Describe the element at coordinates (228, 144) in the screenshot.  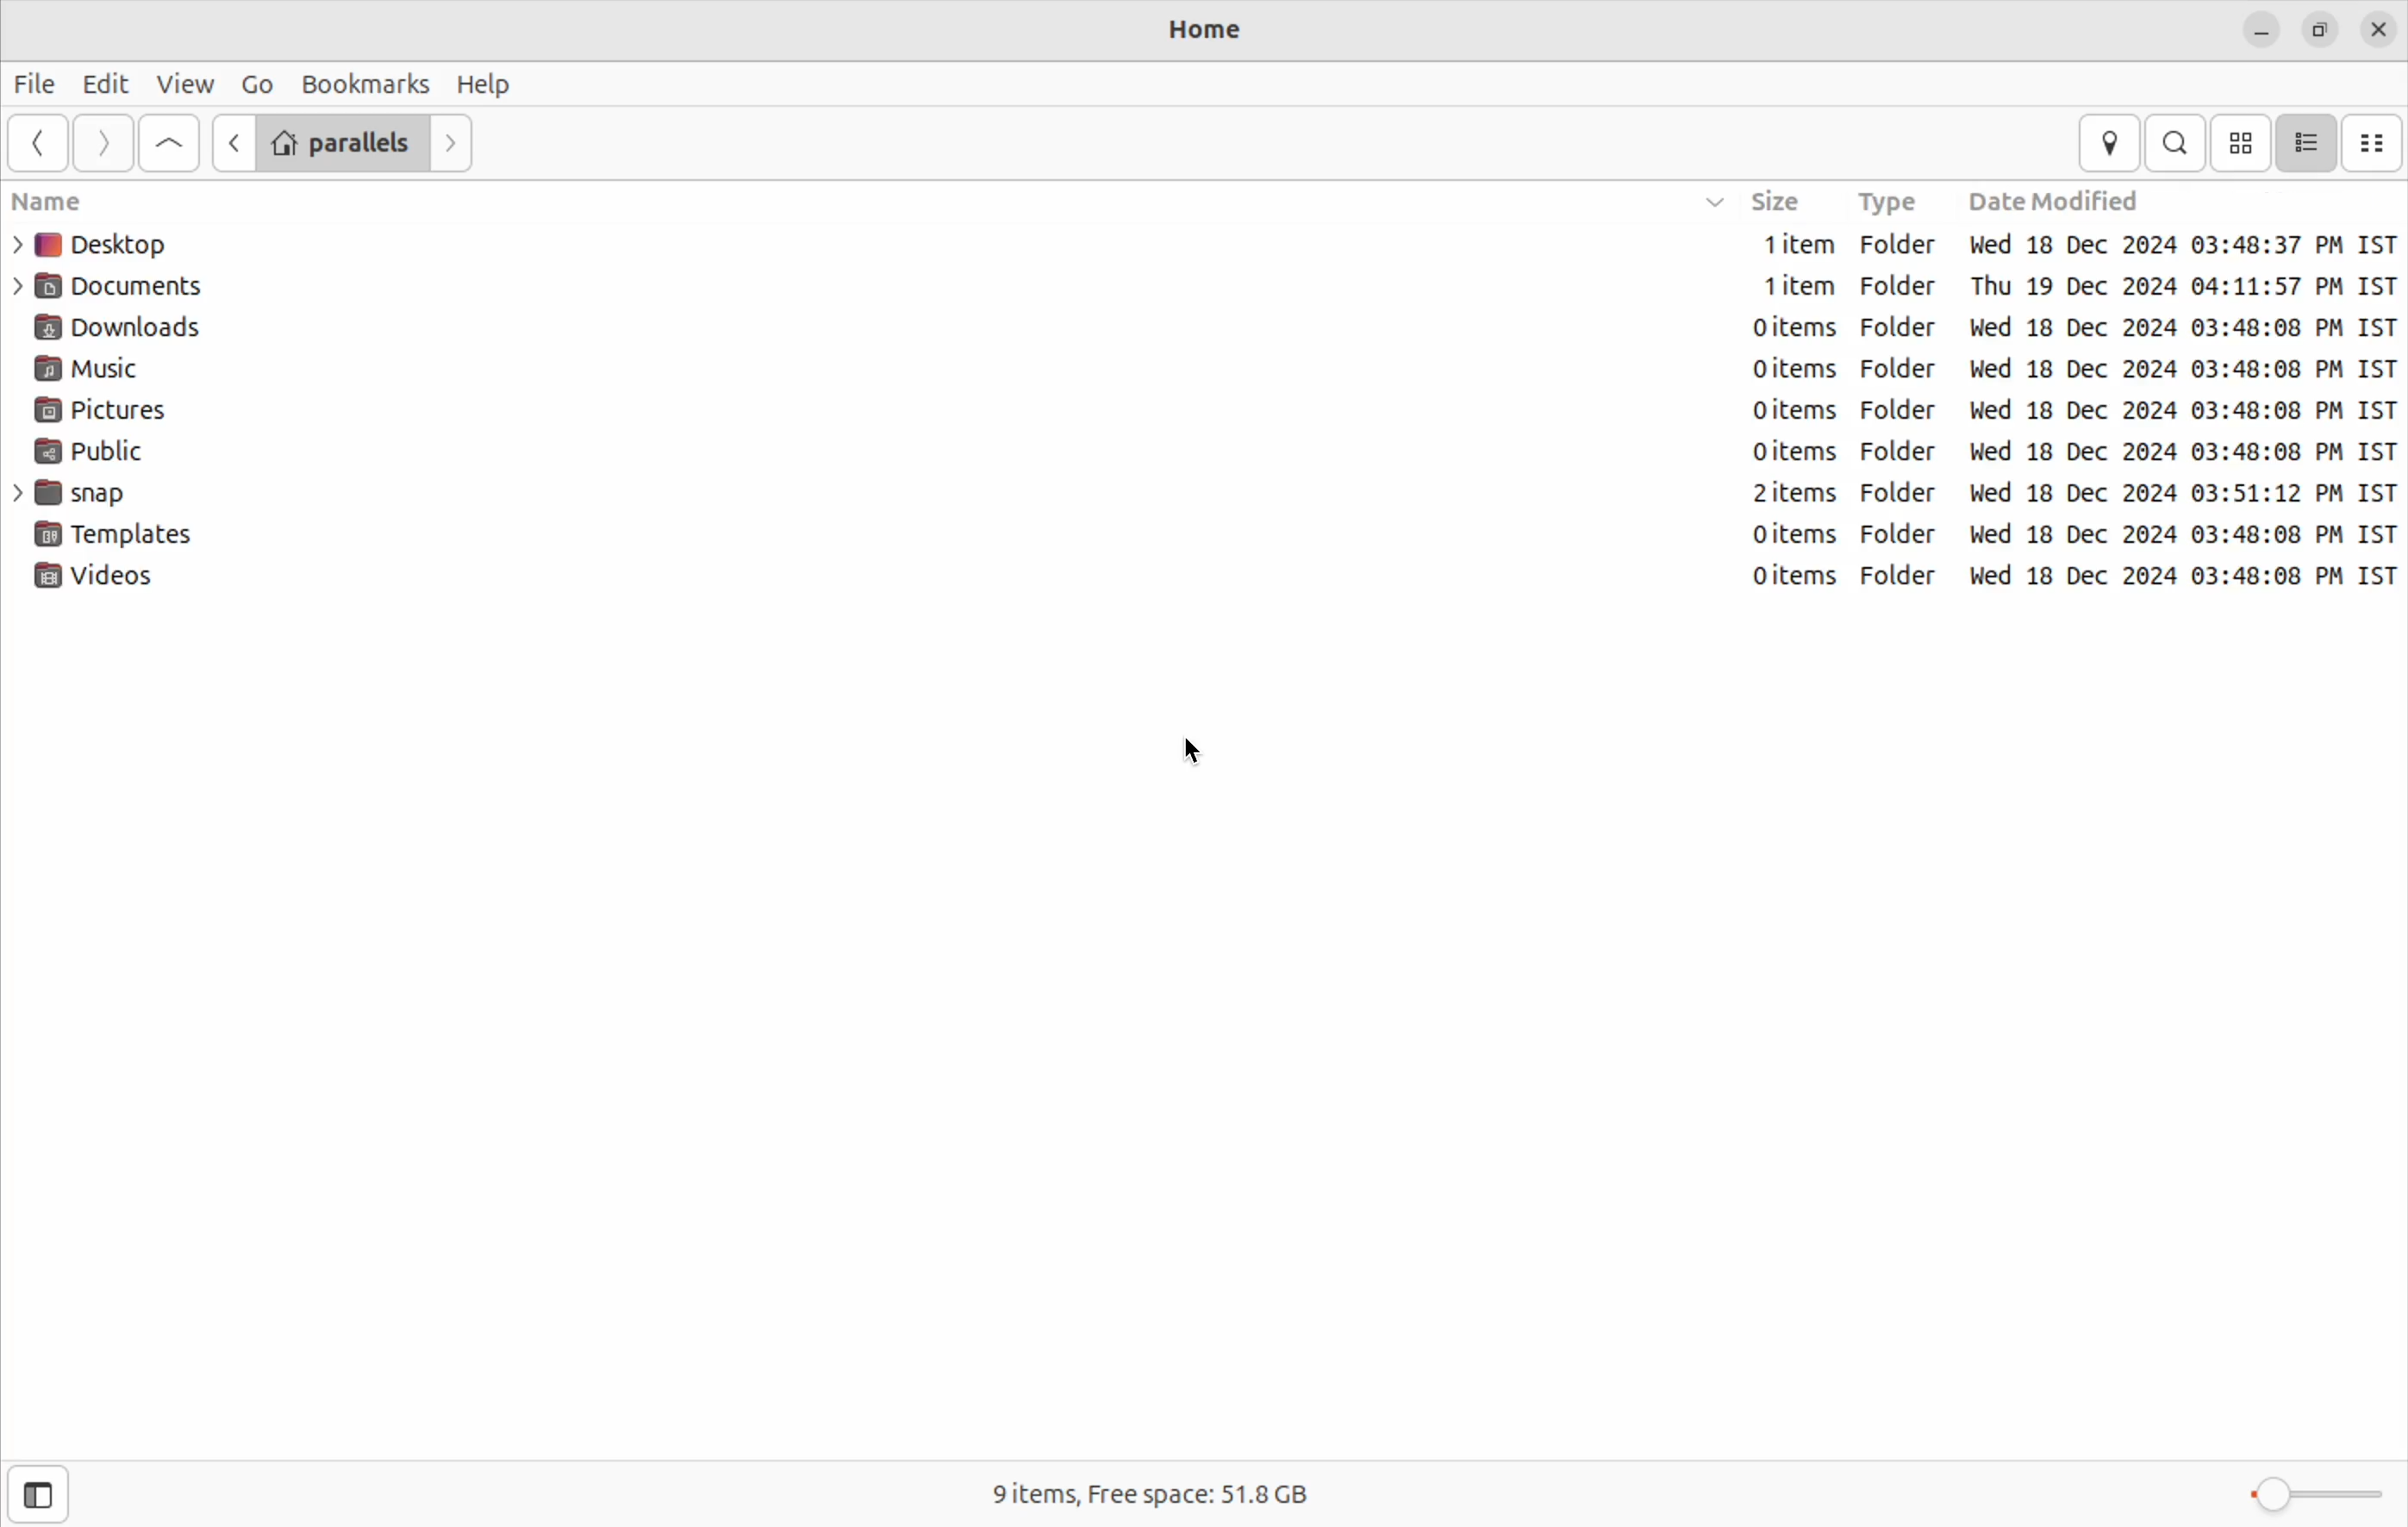
I see `Go previous` at that location.